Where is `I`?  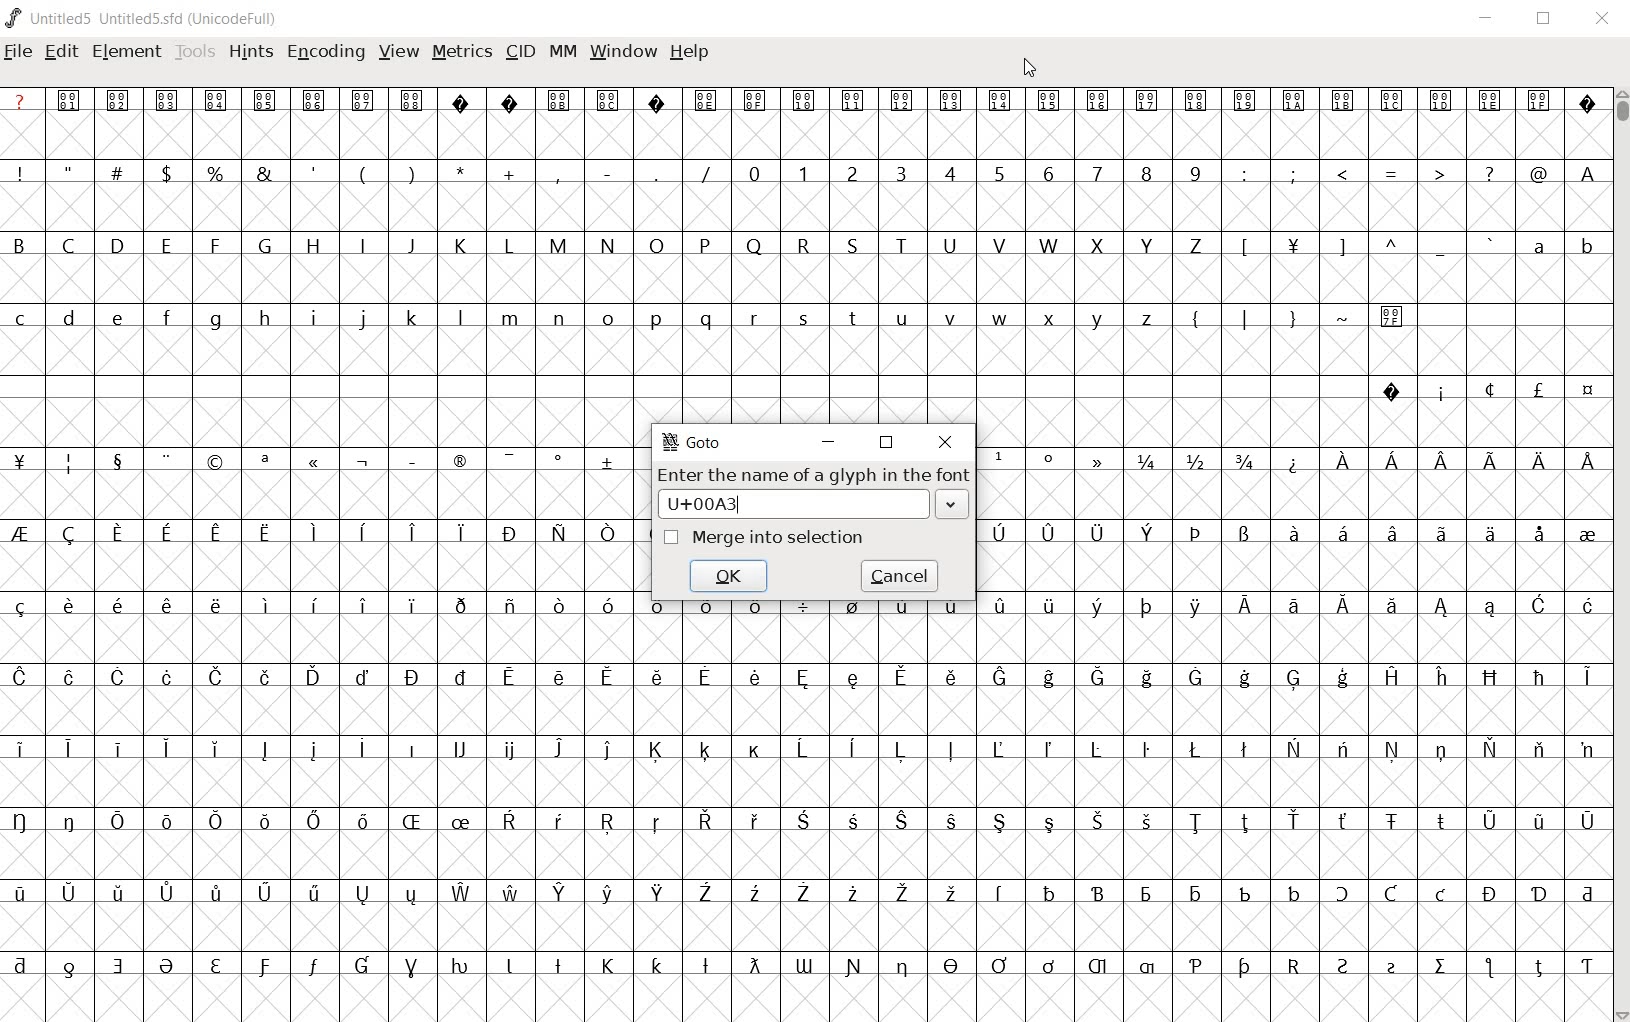 I is located at coordinates (363, 246).